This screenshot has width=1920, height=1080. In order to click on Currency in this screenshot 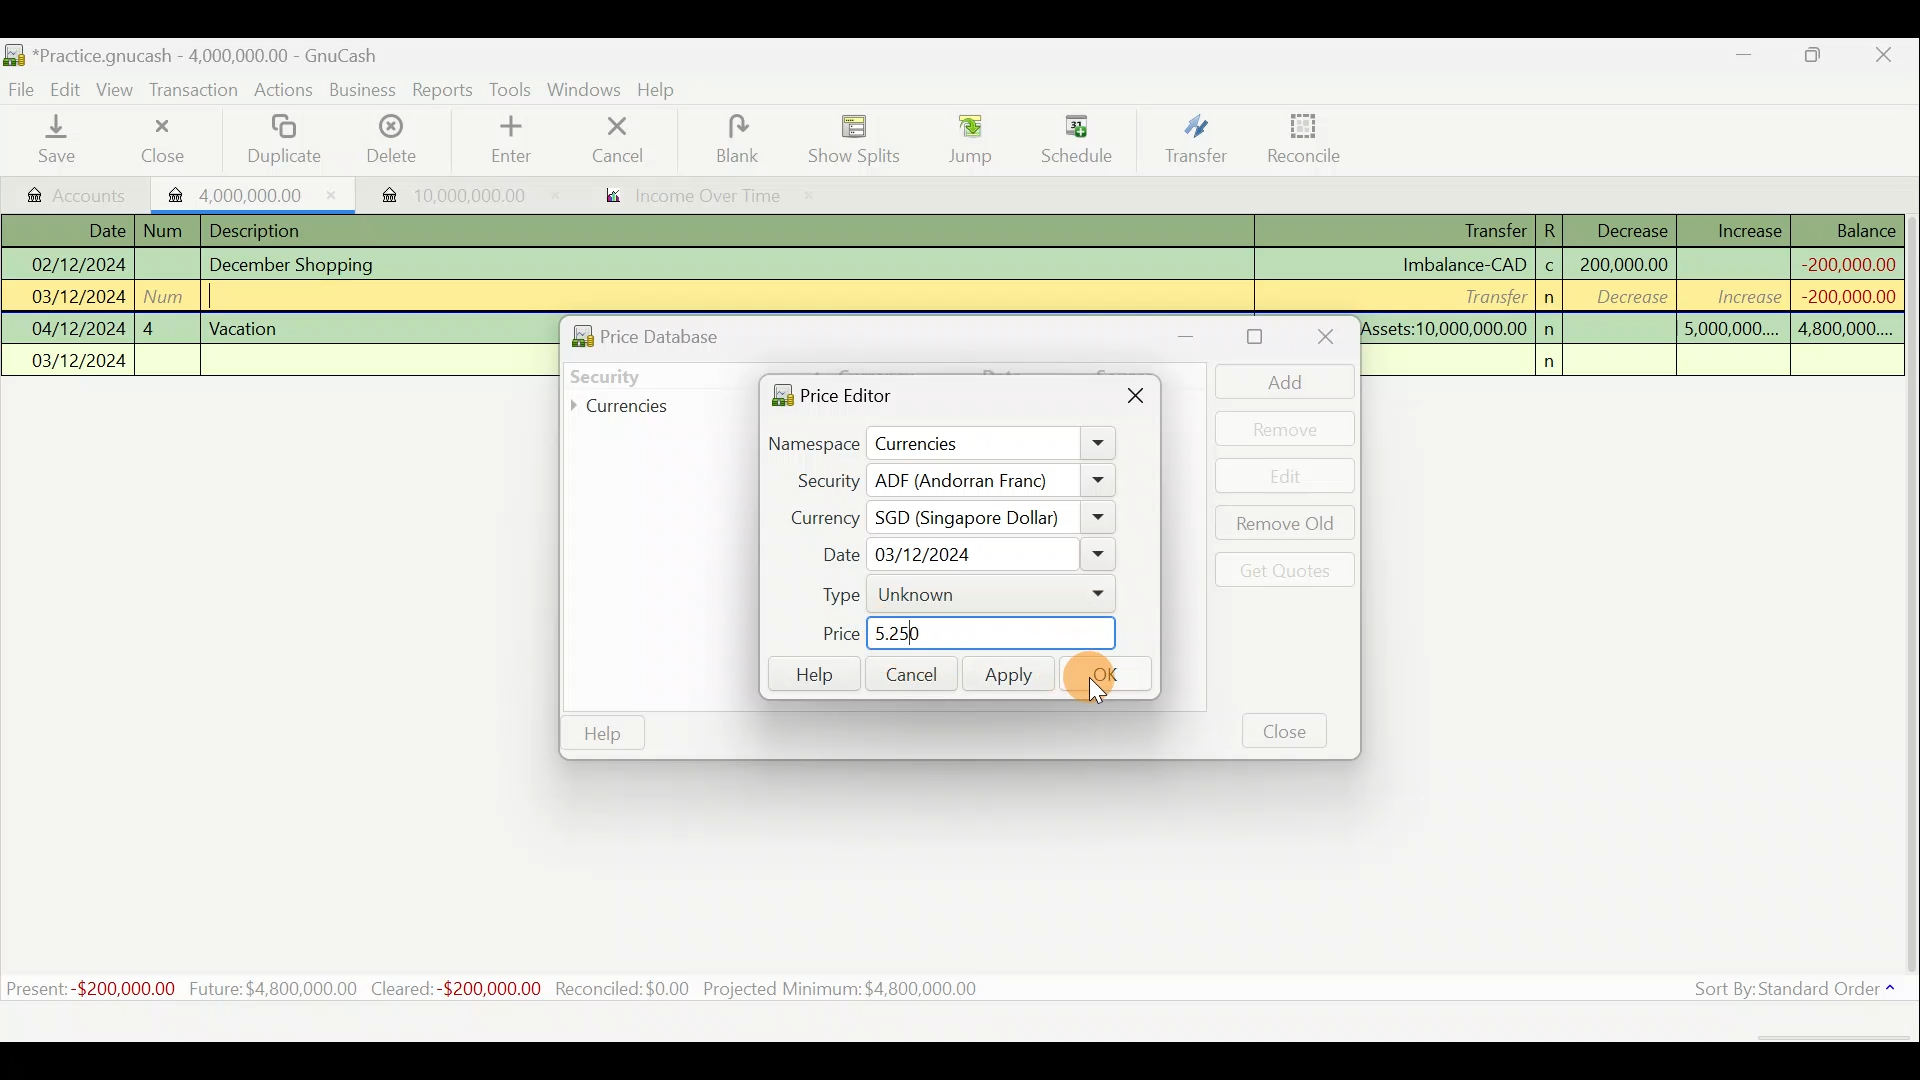, I will do `click(814, 515)`.